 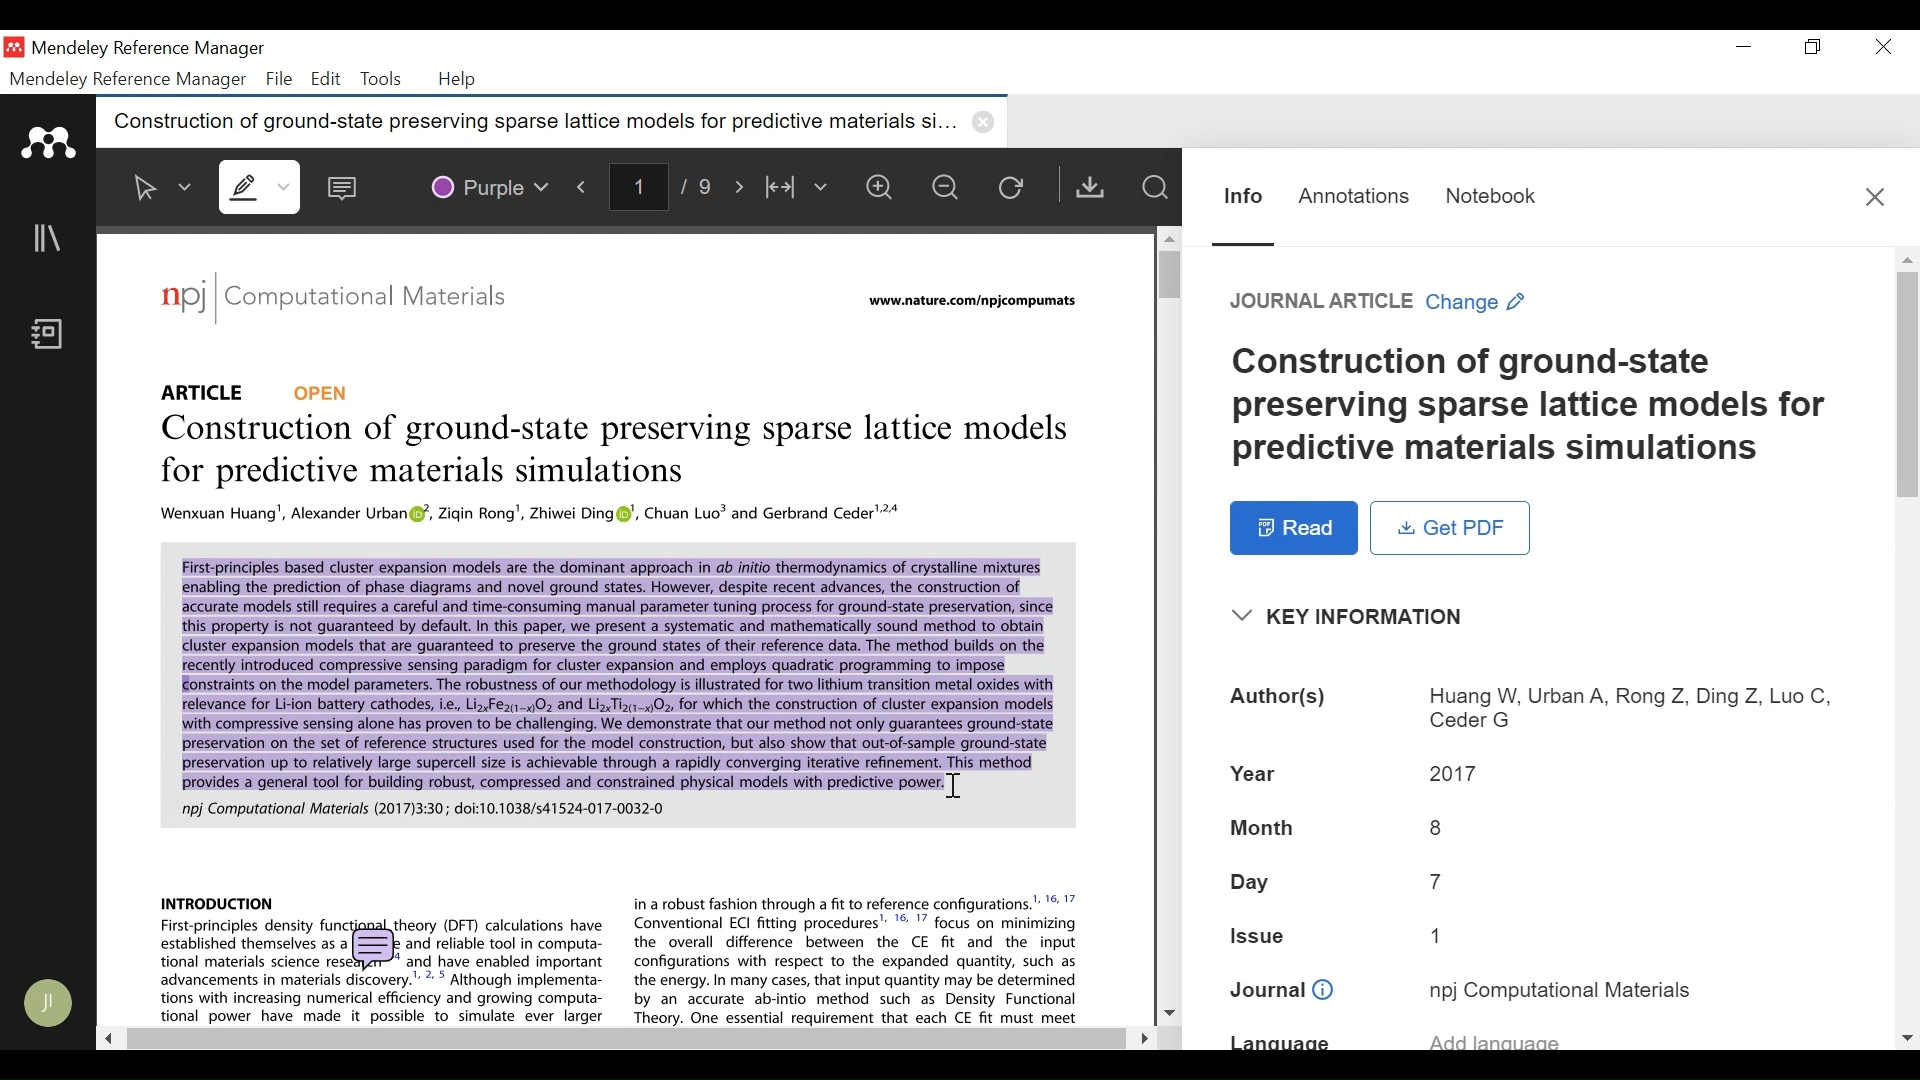 What do you see at coordinates (1354, 196) in the screenshot?
I see `Annotation` at bounding box center [1354, 196].